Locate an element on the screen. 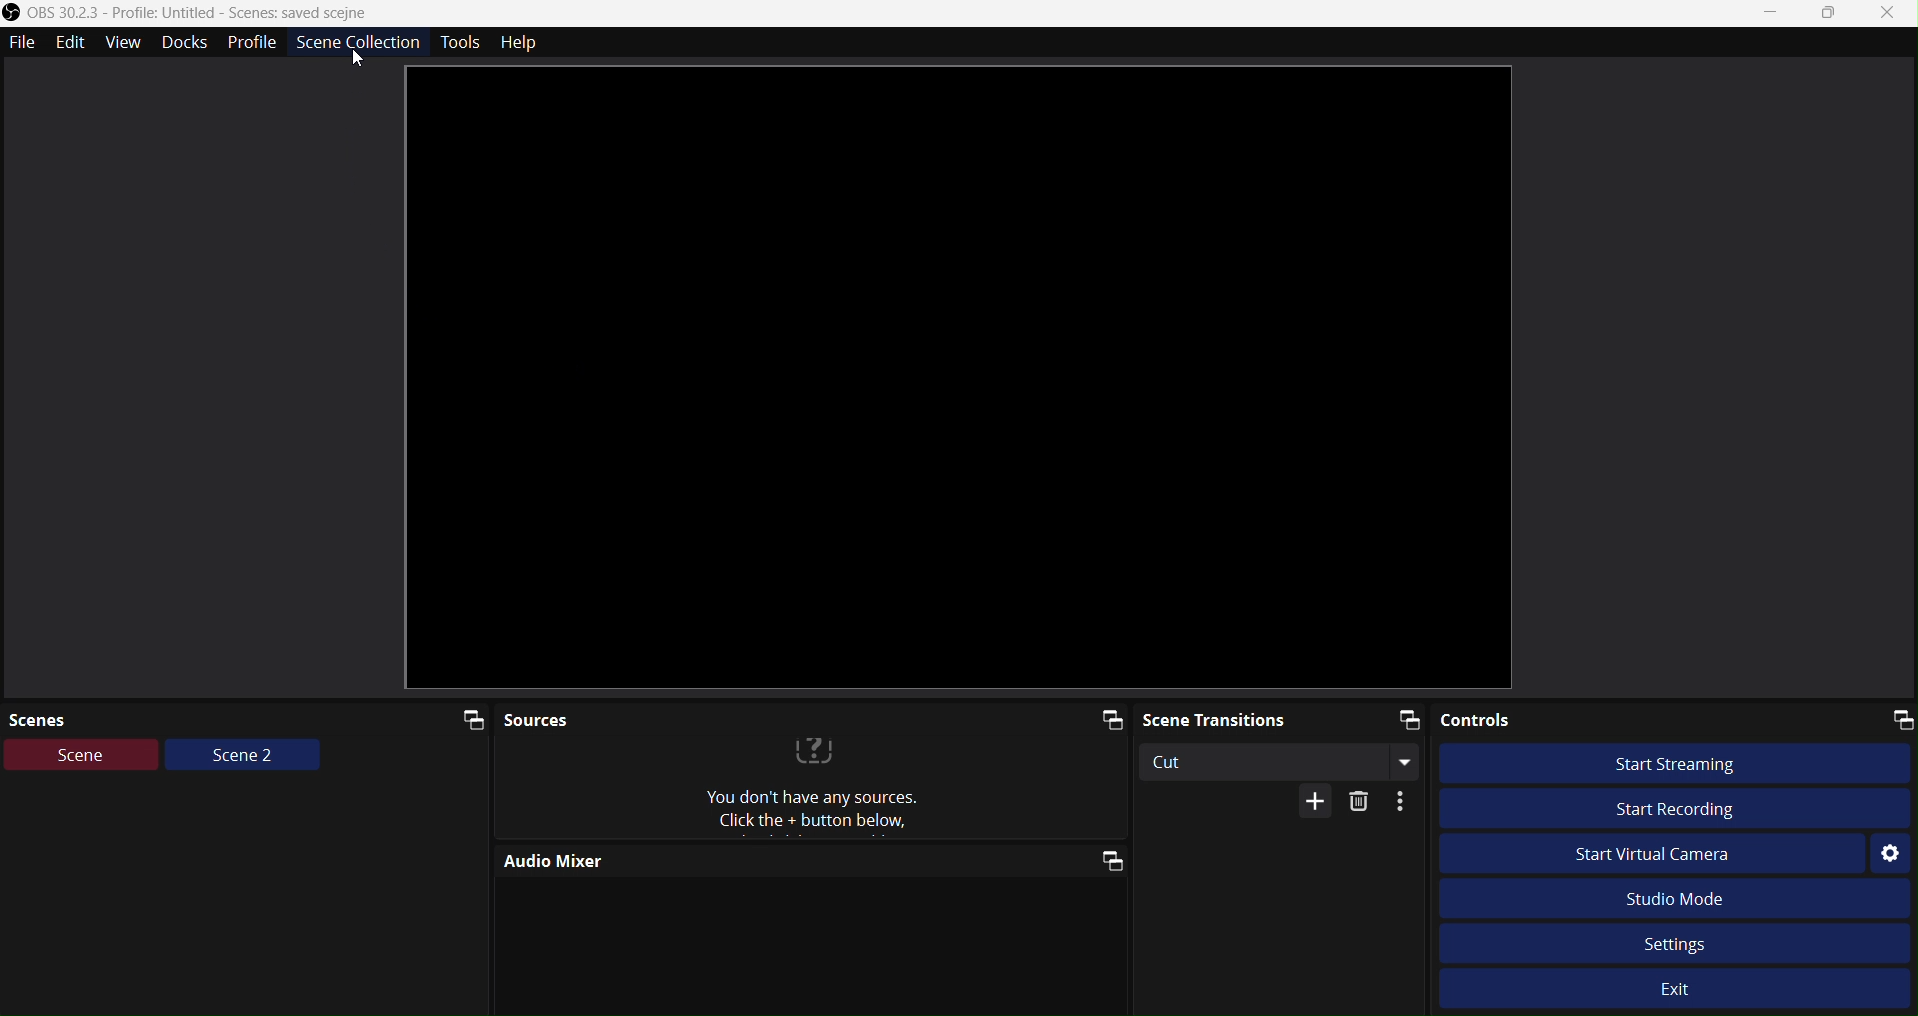 The height and width of the screenshot is (1016, 1918). Start streaming is located at coordinates (1678, 762).